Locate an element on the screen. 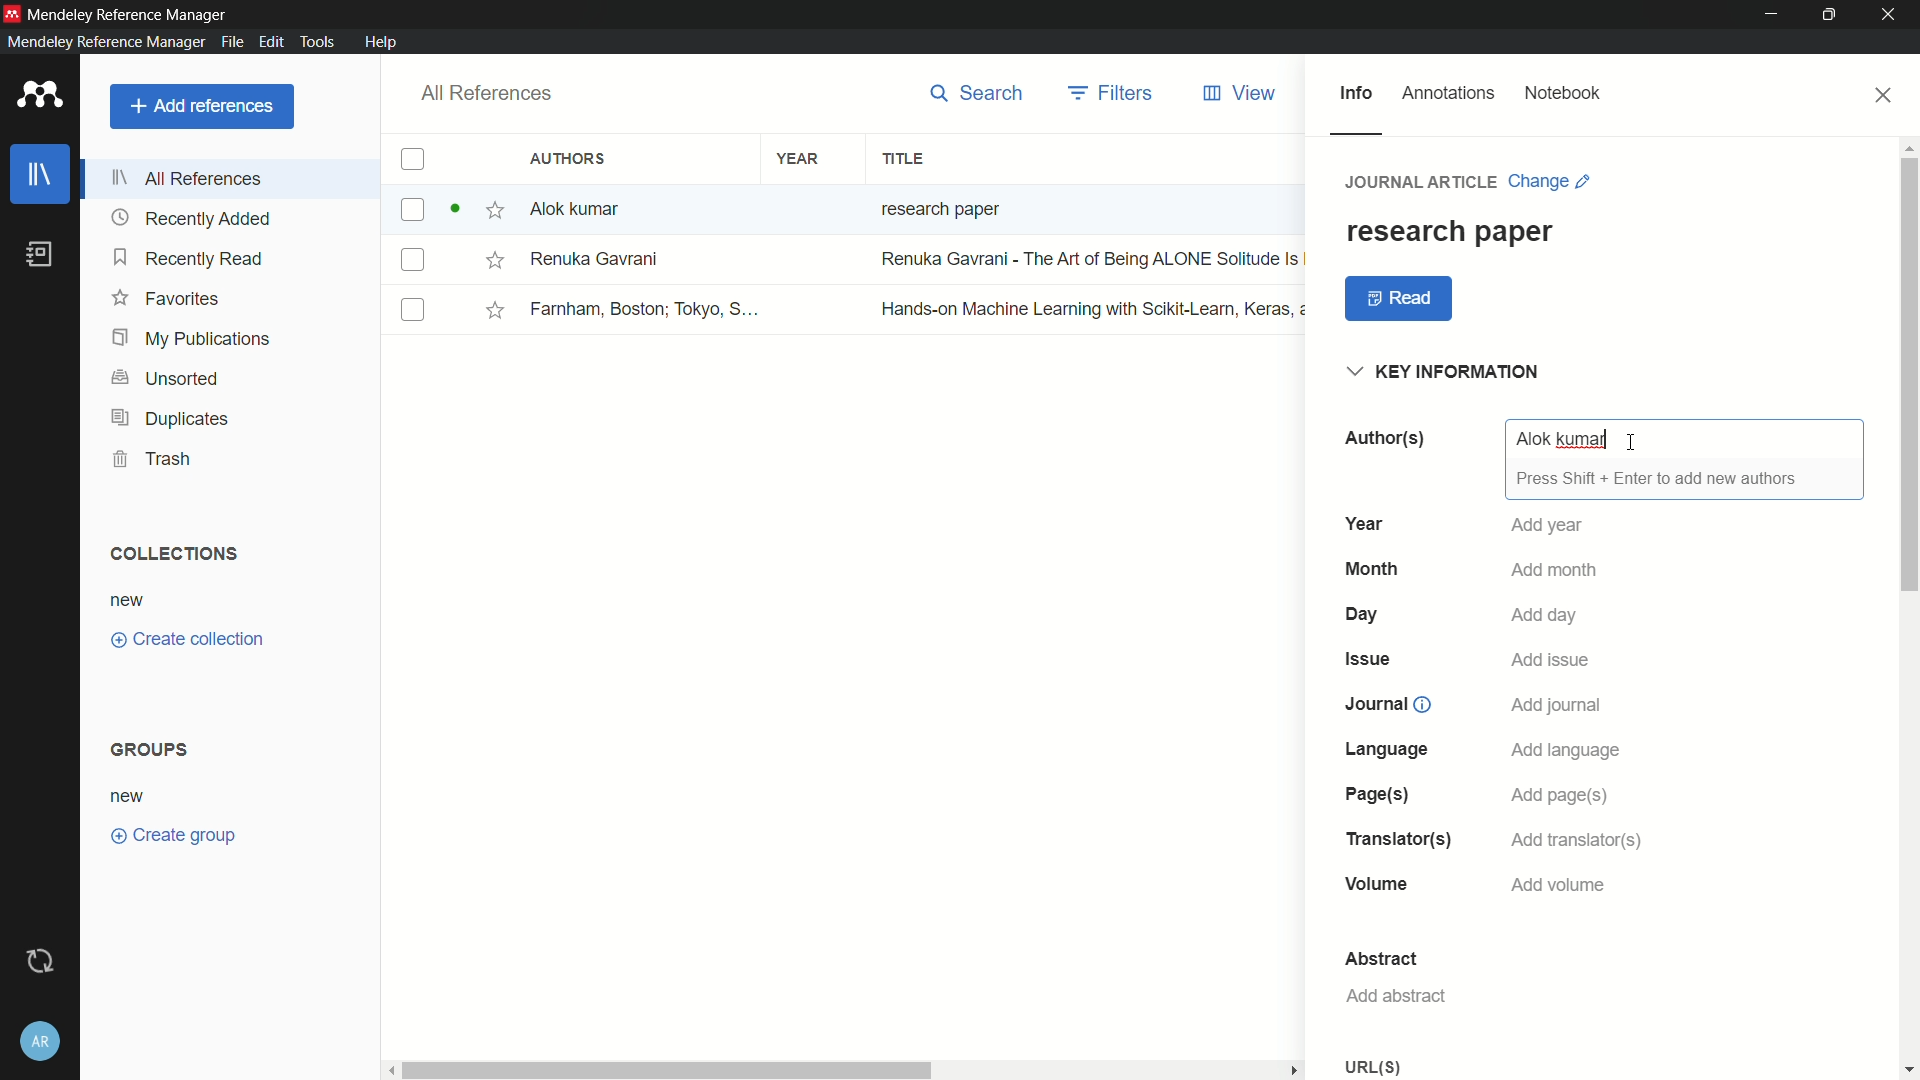 This screenshot has height=1080, width=1920. book is located at coordinates (44, 255).